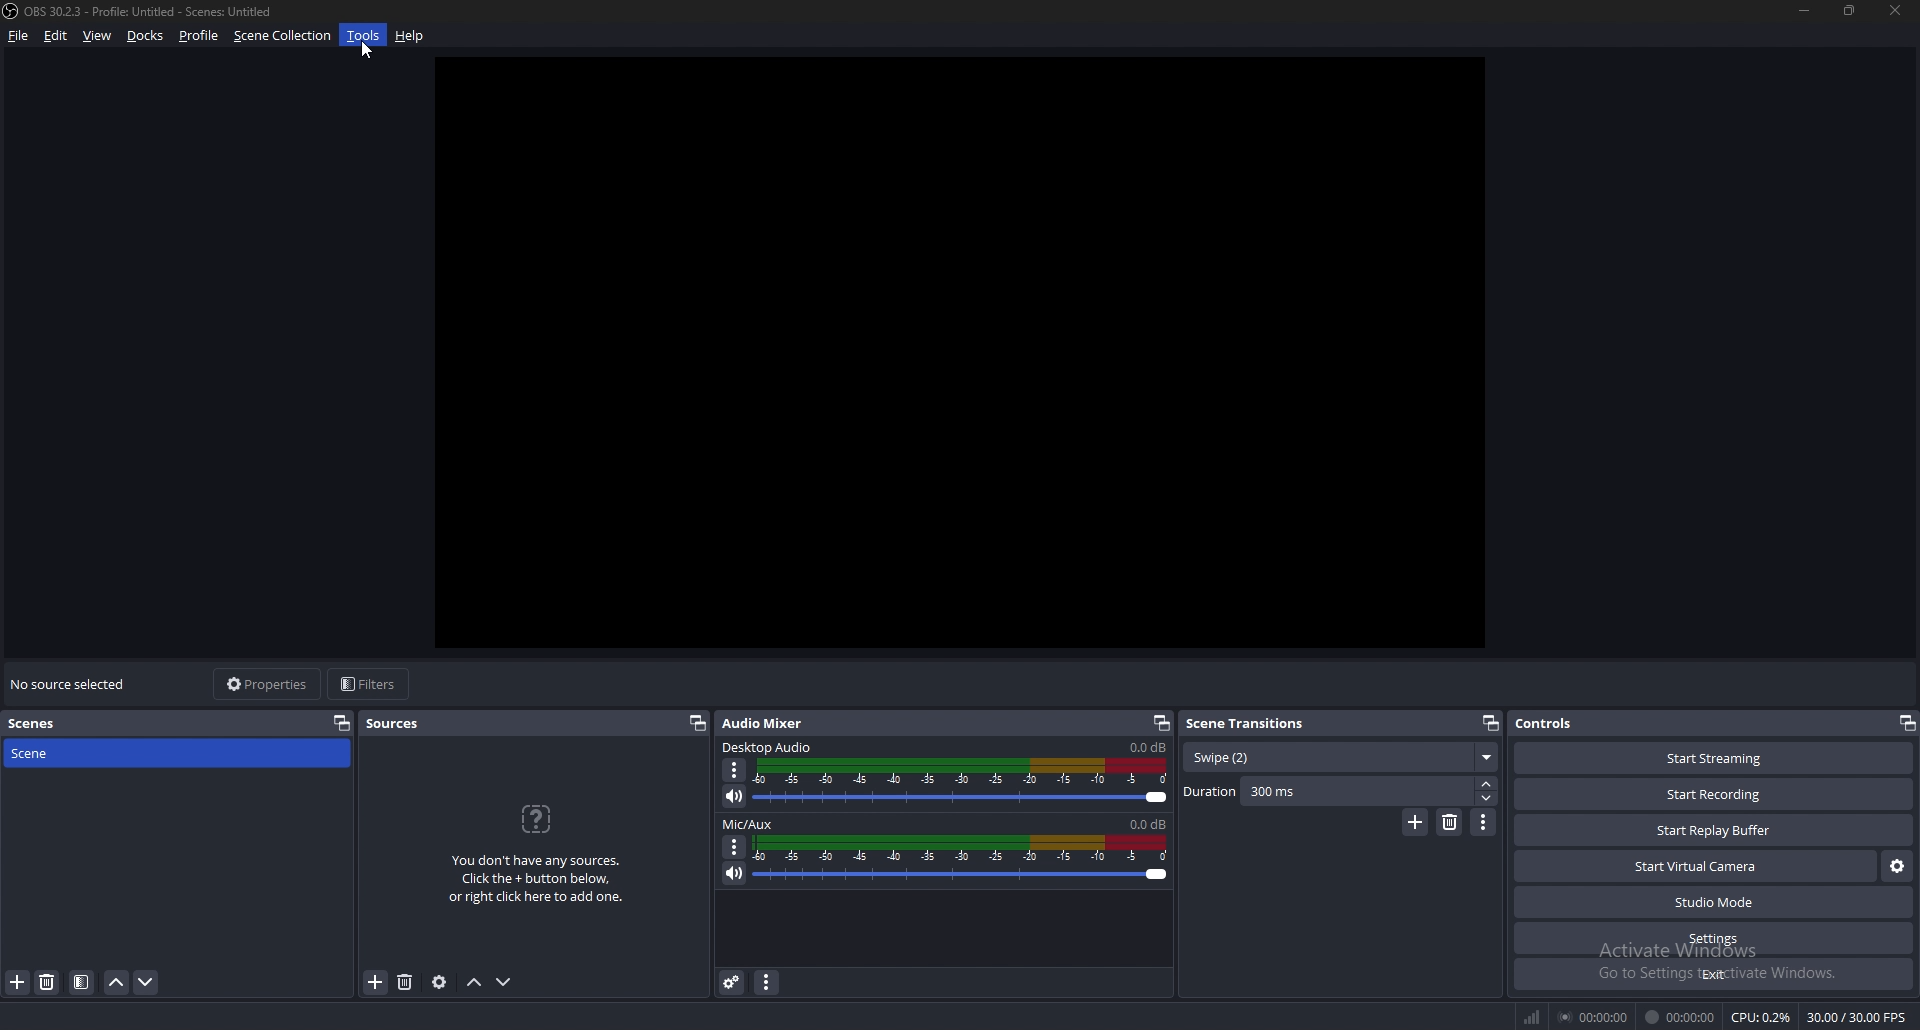 The image size is (1920, 1030). I want to click on move scene down, so click(147, 982).